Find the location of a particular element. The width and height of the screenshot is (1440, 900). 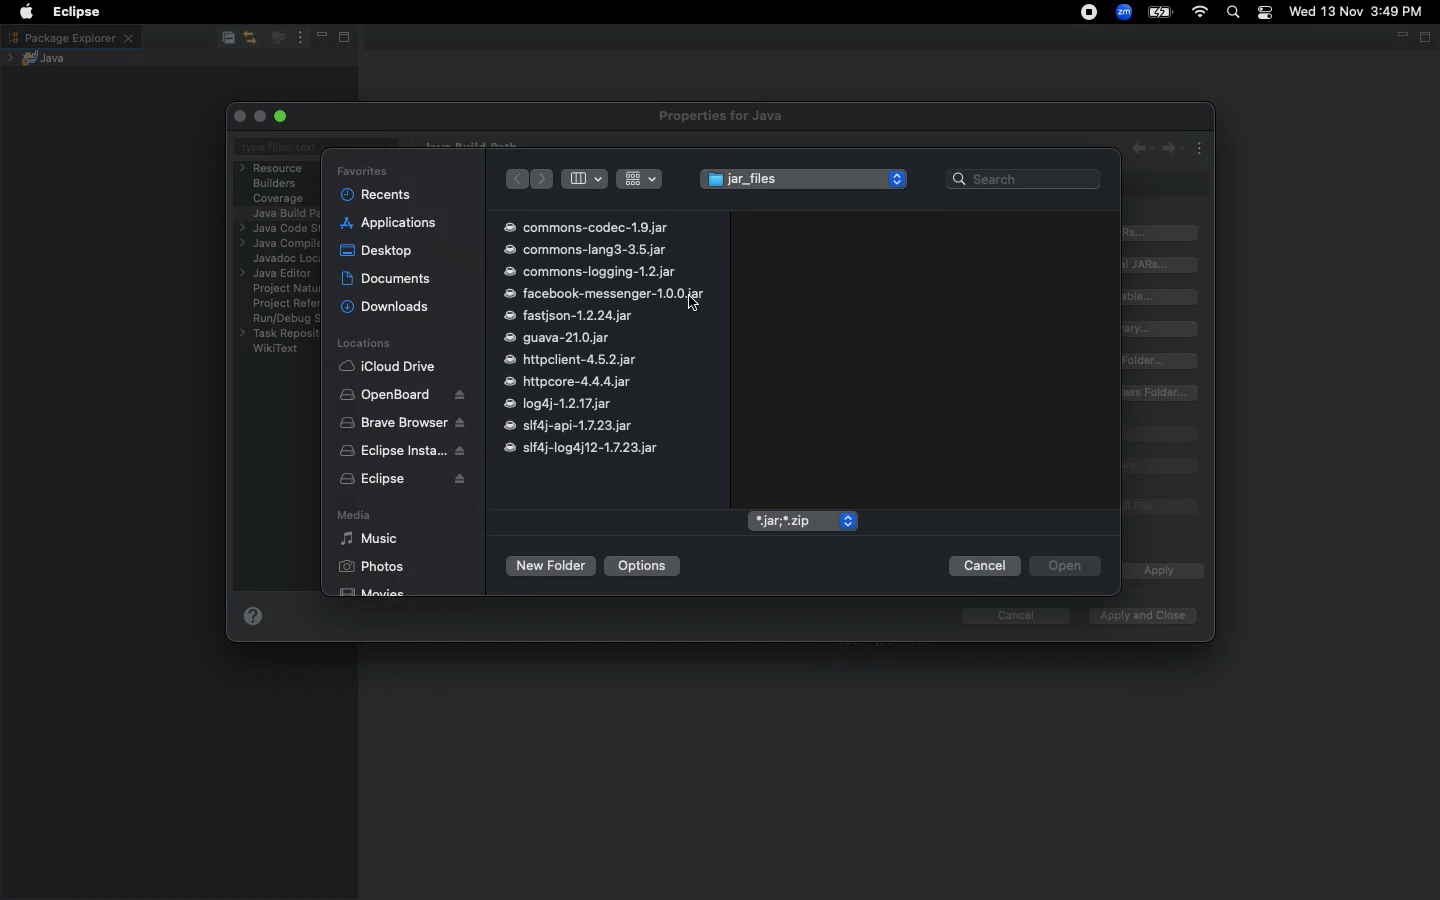

Java code style is located at coordinates (277, 229).